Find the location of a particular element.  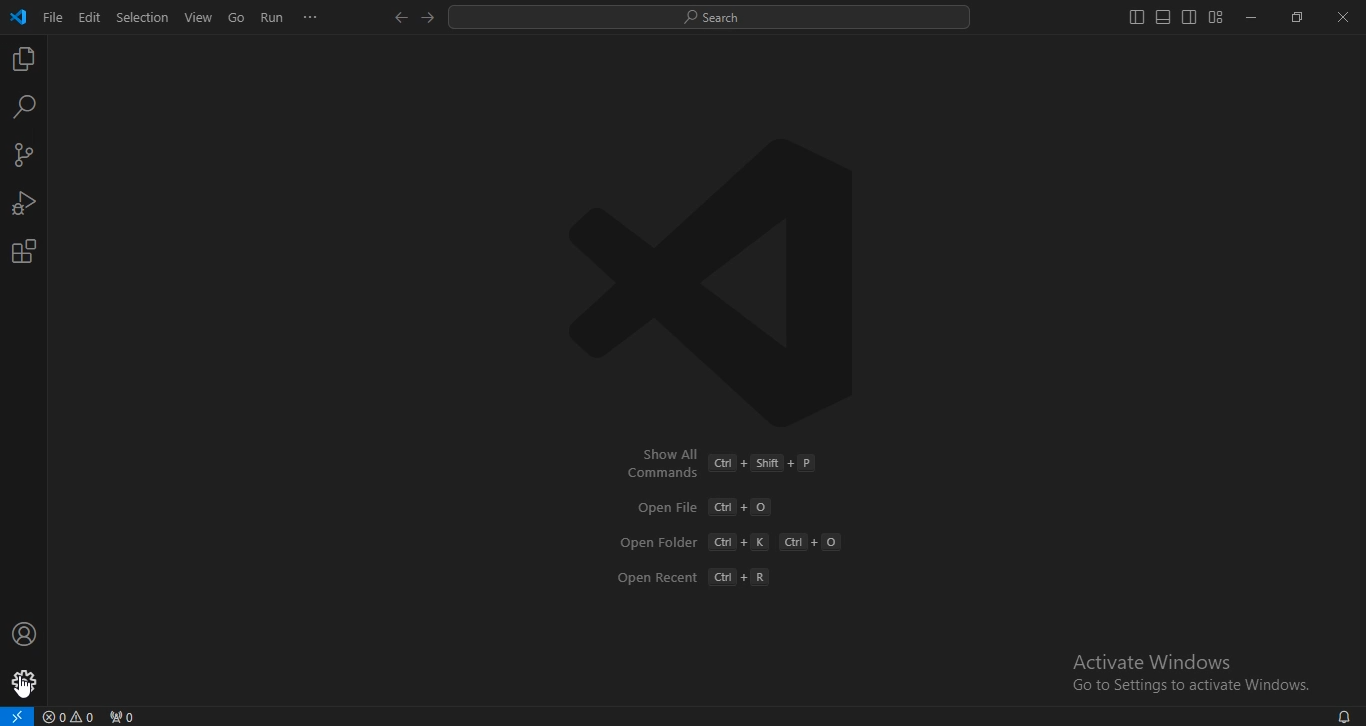

Commands [51+ +E
OpenFile Gil +0
Open Folder Gil + Kant +0
Open Recent Gl + R is located at coordinates (730, 519).